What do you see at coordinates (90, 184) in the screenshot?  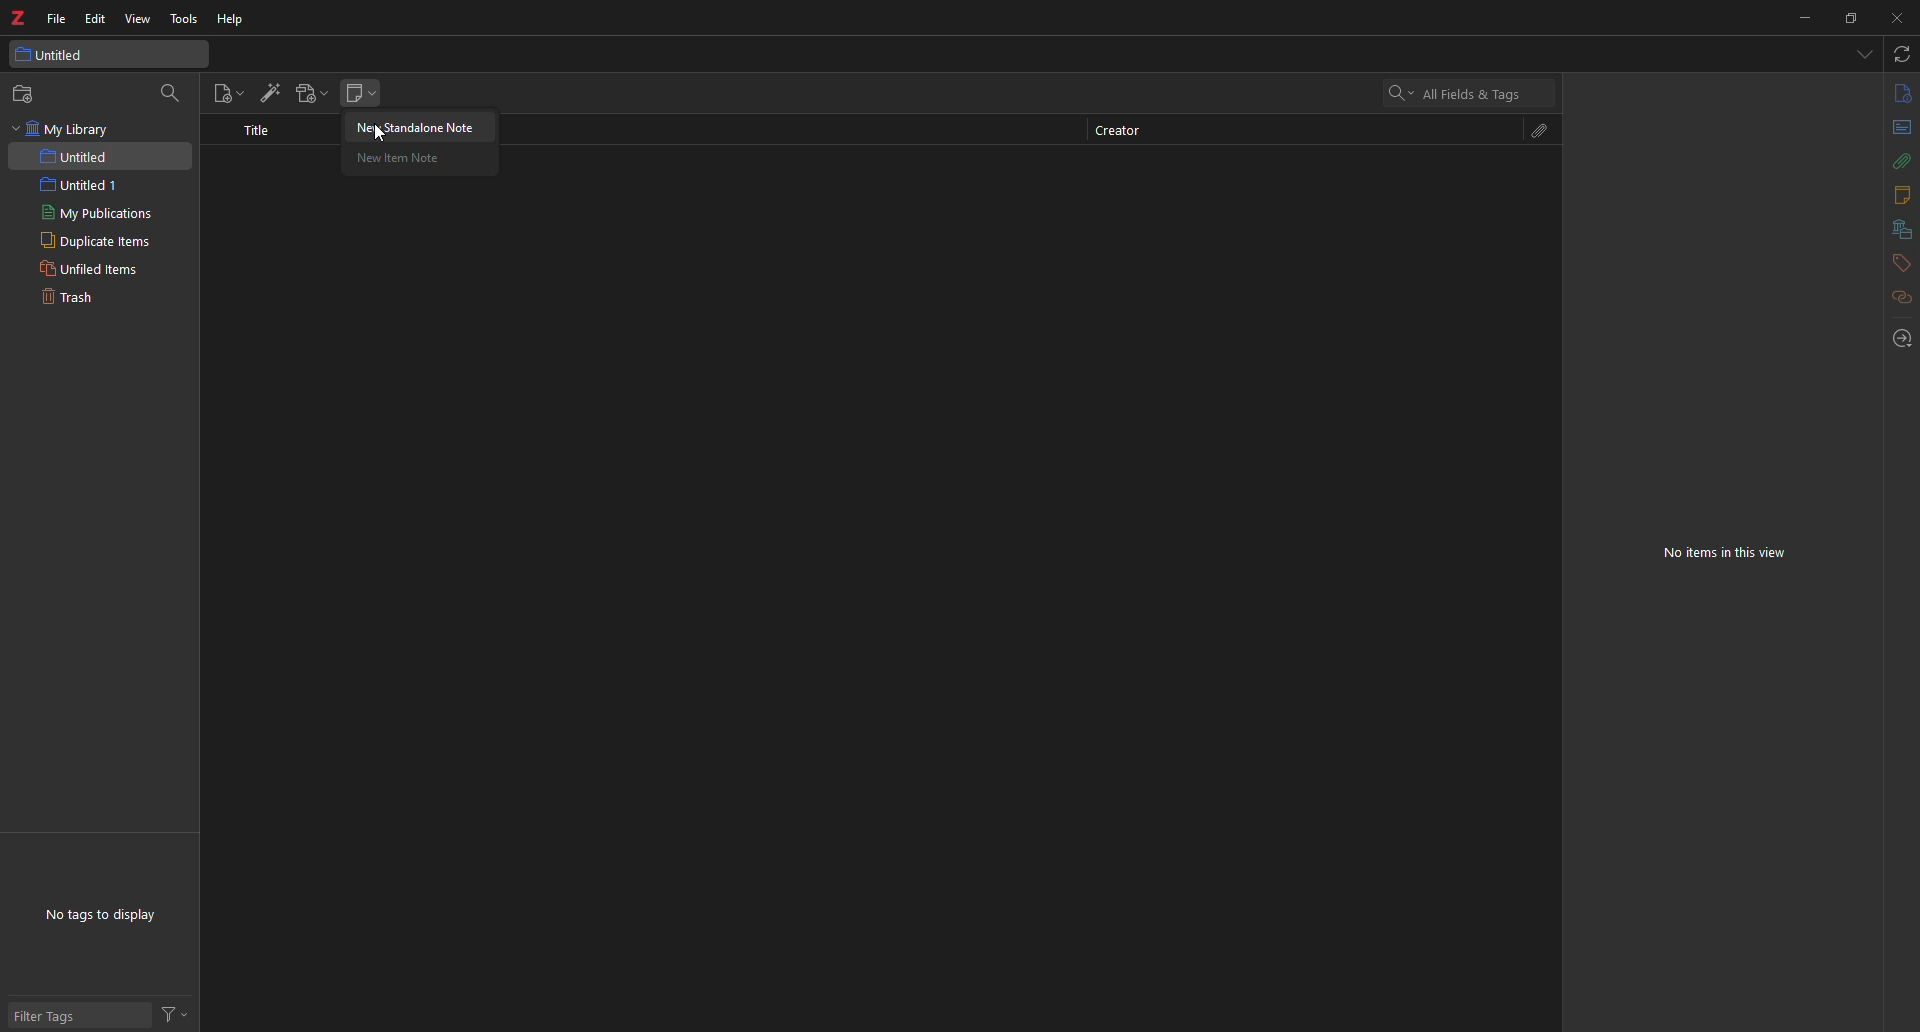 I see `untitled 1` at bounding box center [90, 184].